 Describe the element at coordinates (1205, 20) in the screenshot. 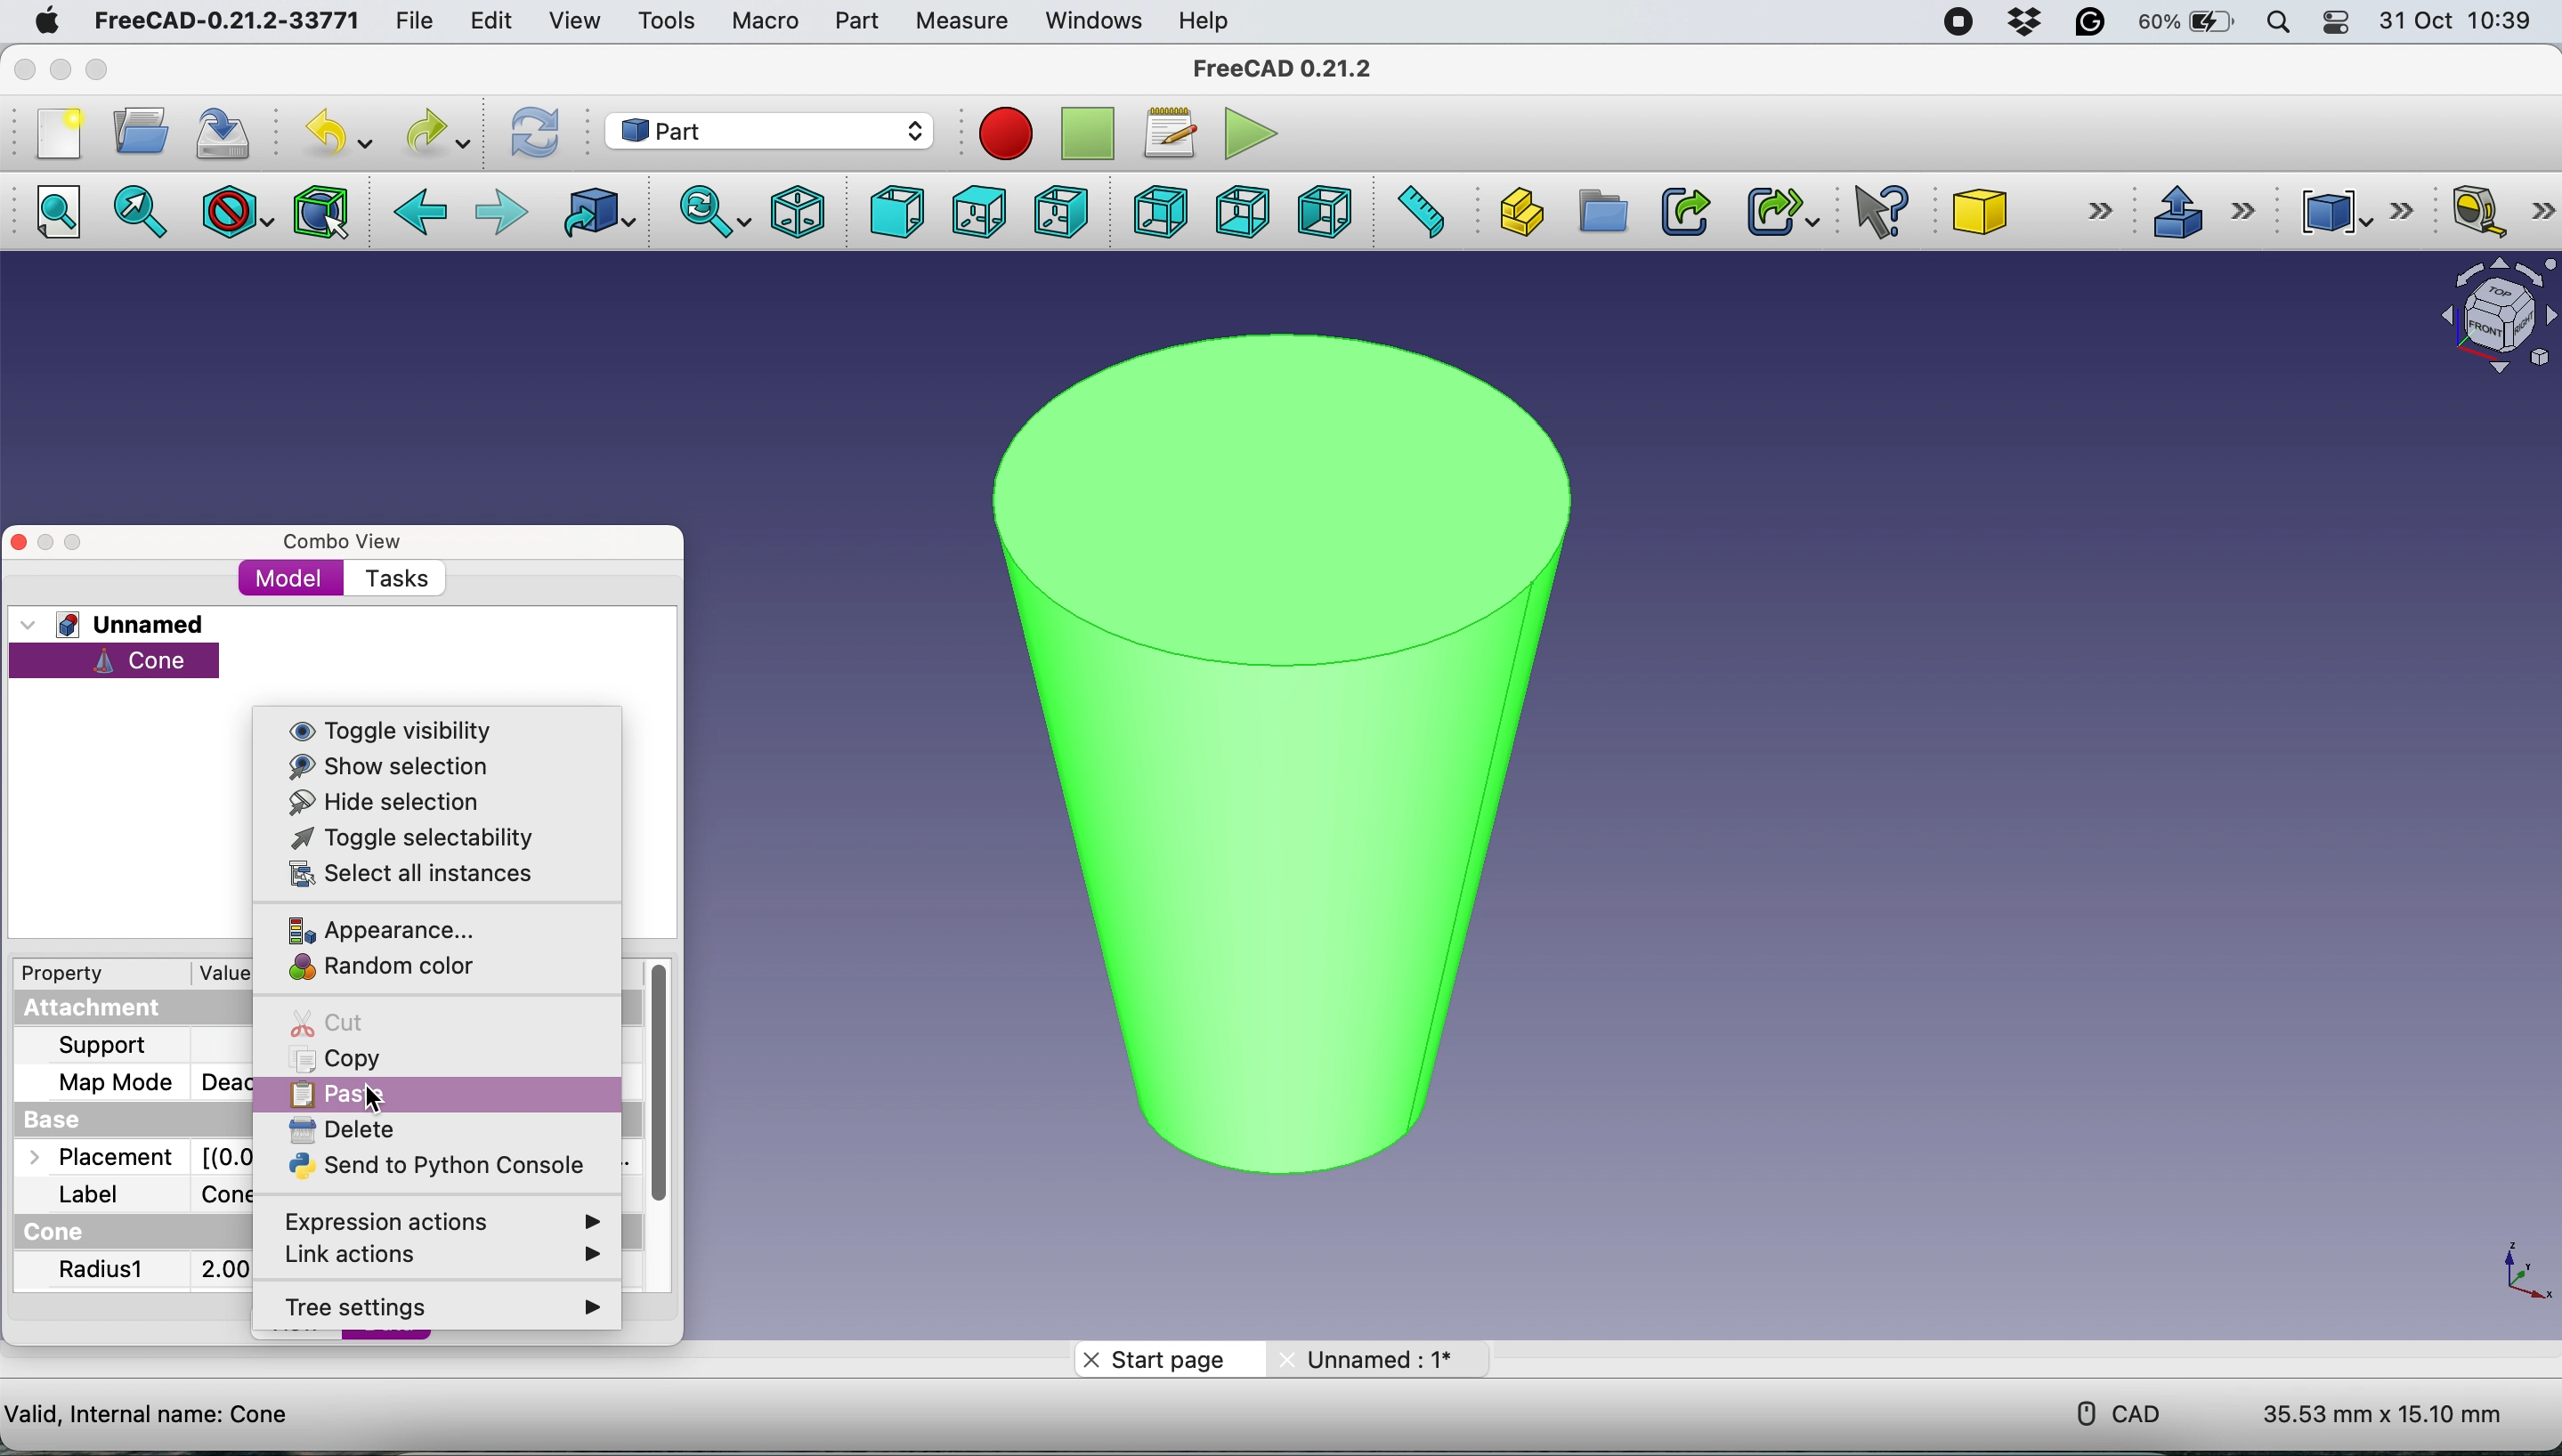

I see `help` at that location.